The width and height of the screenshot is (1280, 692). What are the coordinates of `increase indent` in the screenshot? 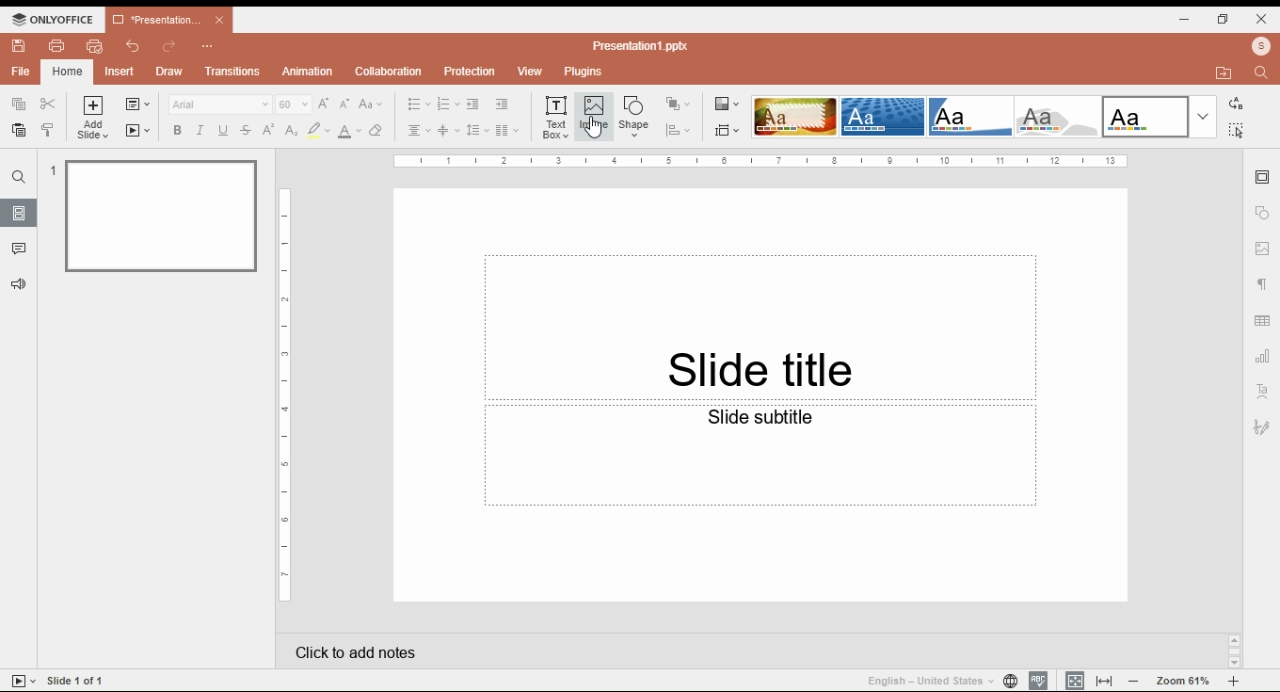 It's located at (472, 105).